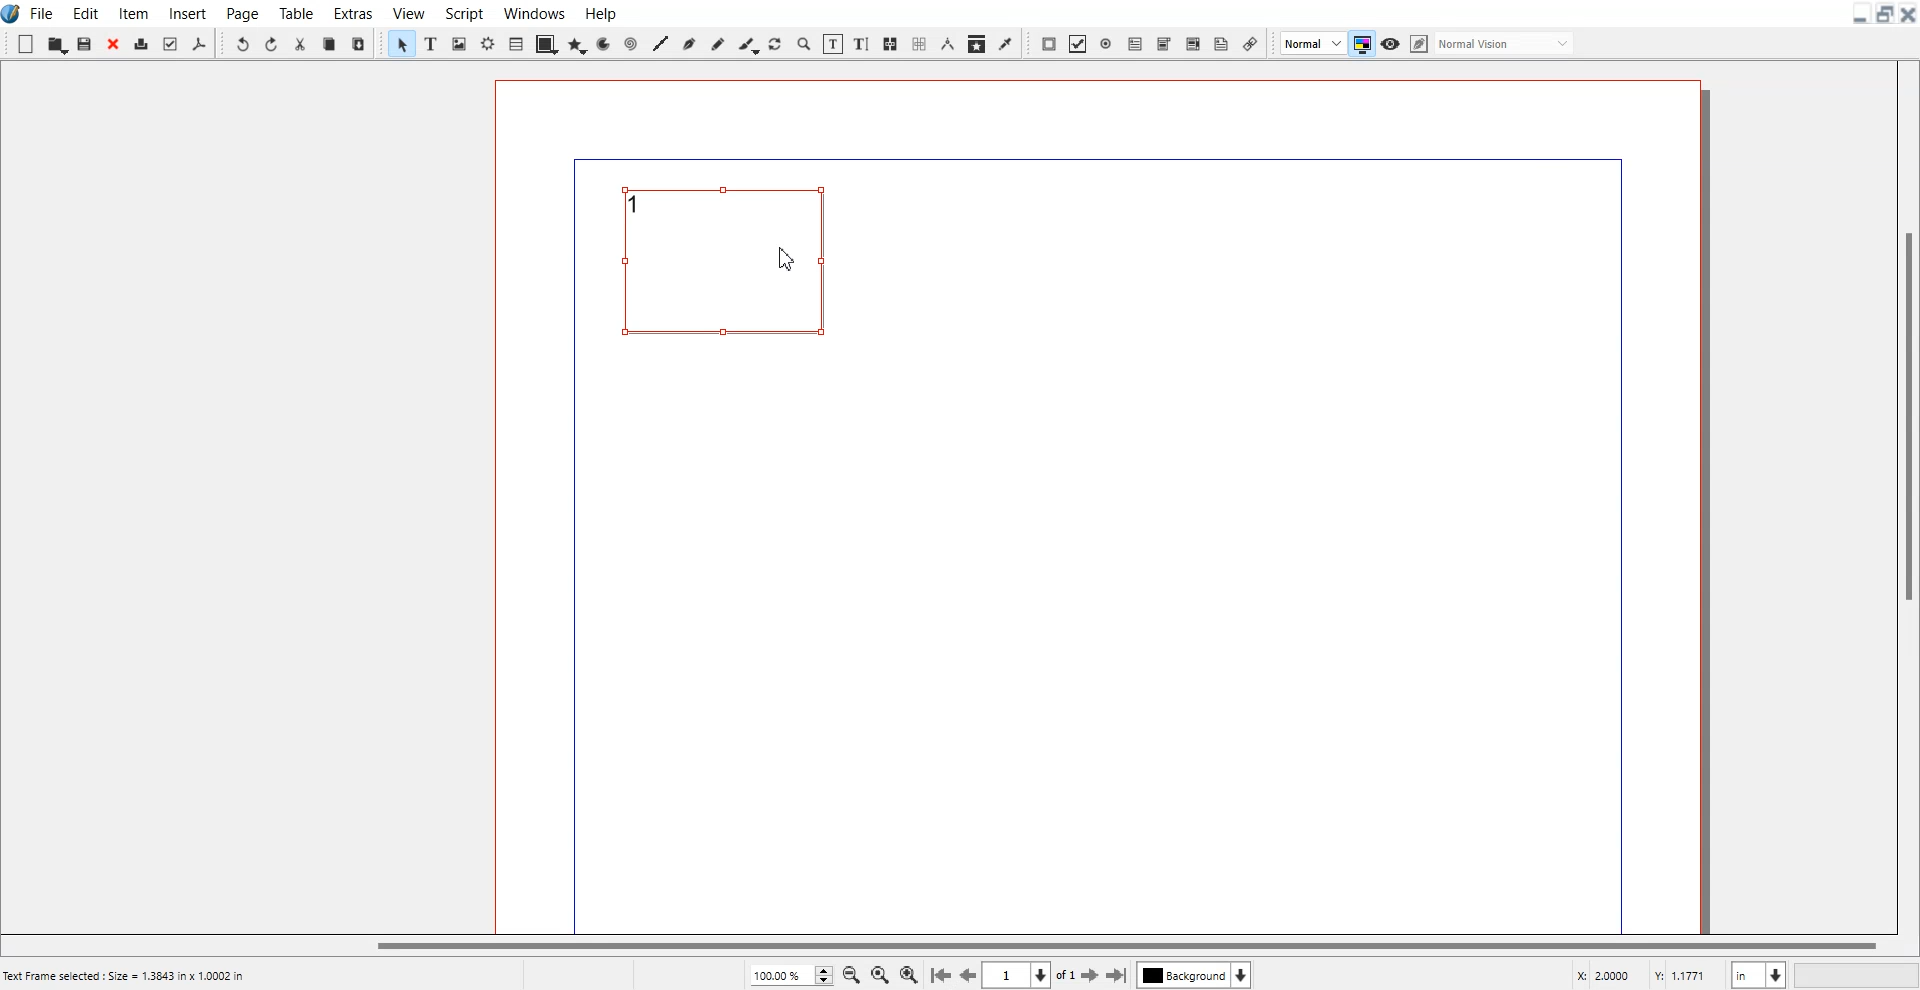 This screenshot has width=1920, height=990. I want to click on Windows, so click(533, 12).